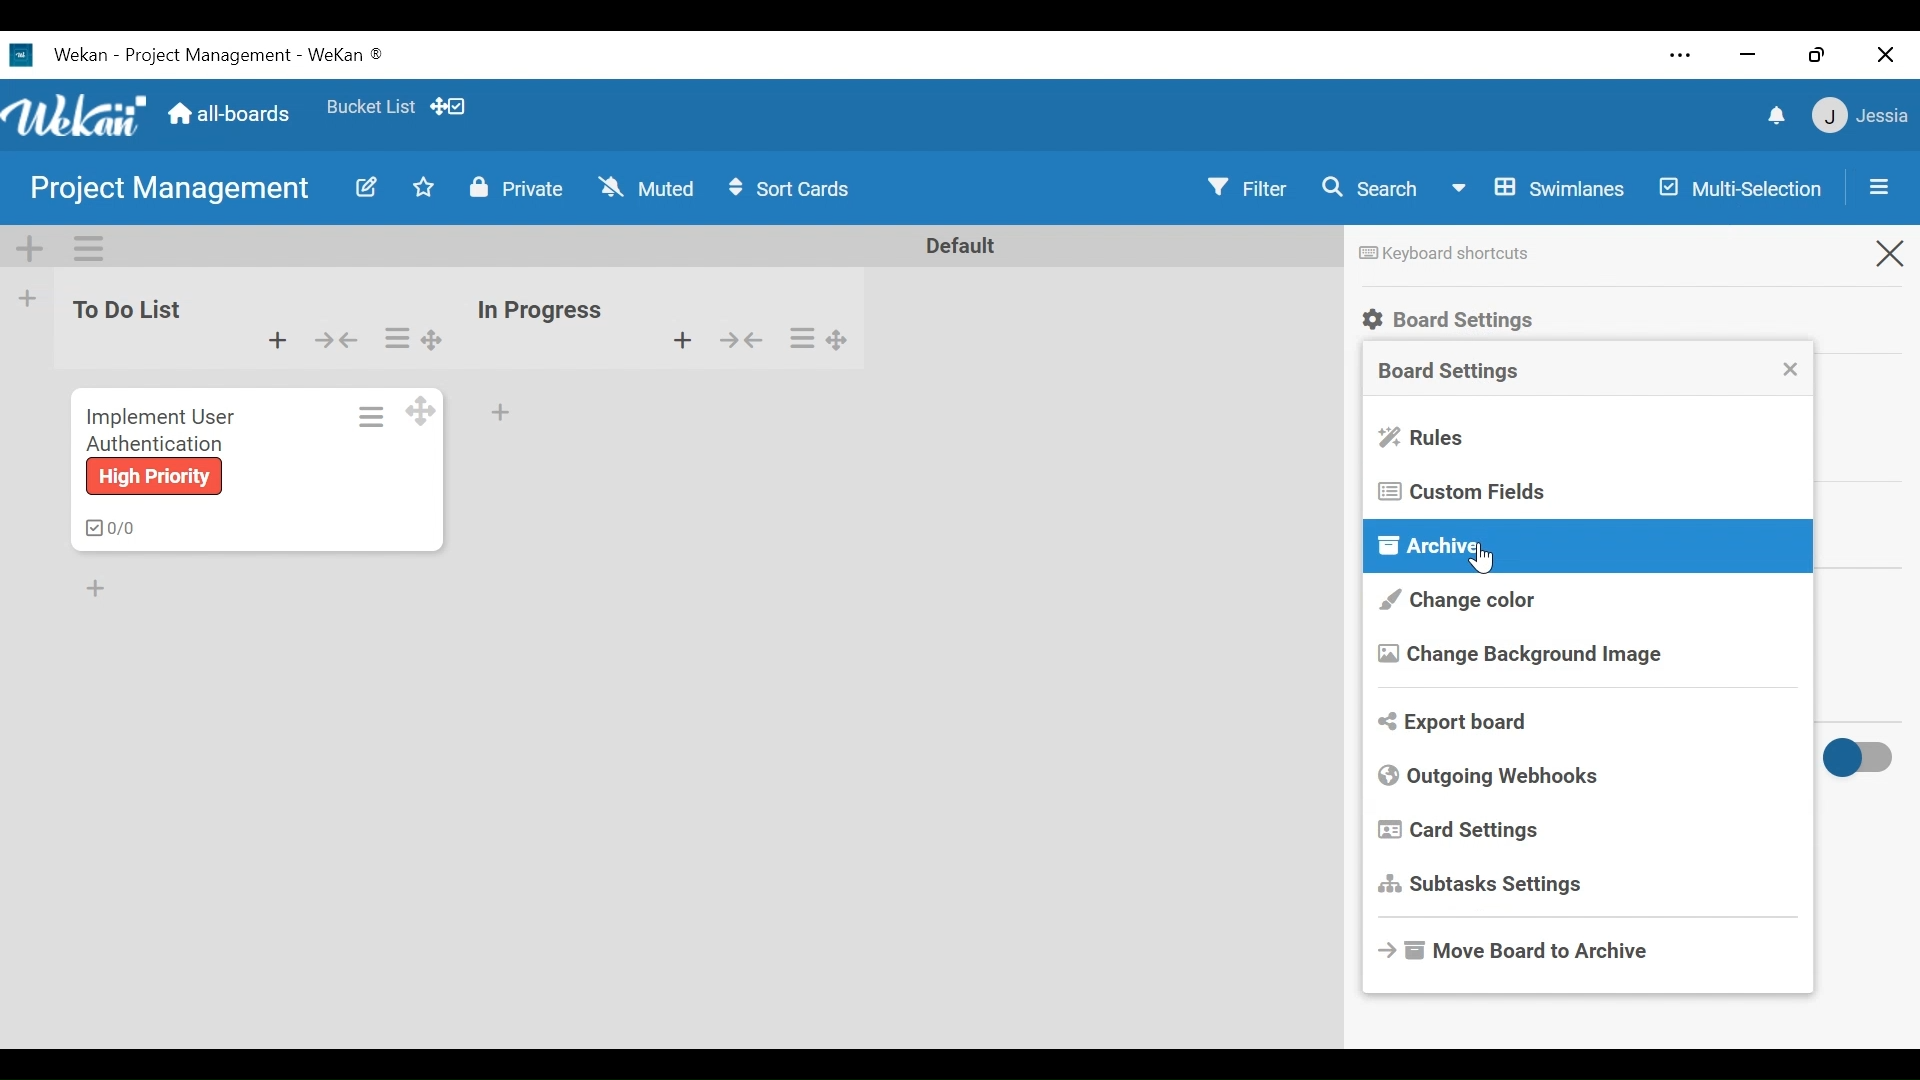 This screenshot has height=1080, width=1920. Describe the element at coordinates (1743, 186) in the screenshot. I see `Multi-selection` at that location.